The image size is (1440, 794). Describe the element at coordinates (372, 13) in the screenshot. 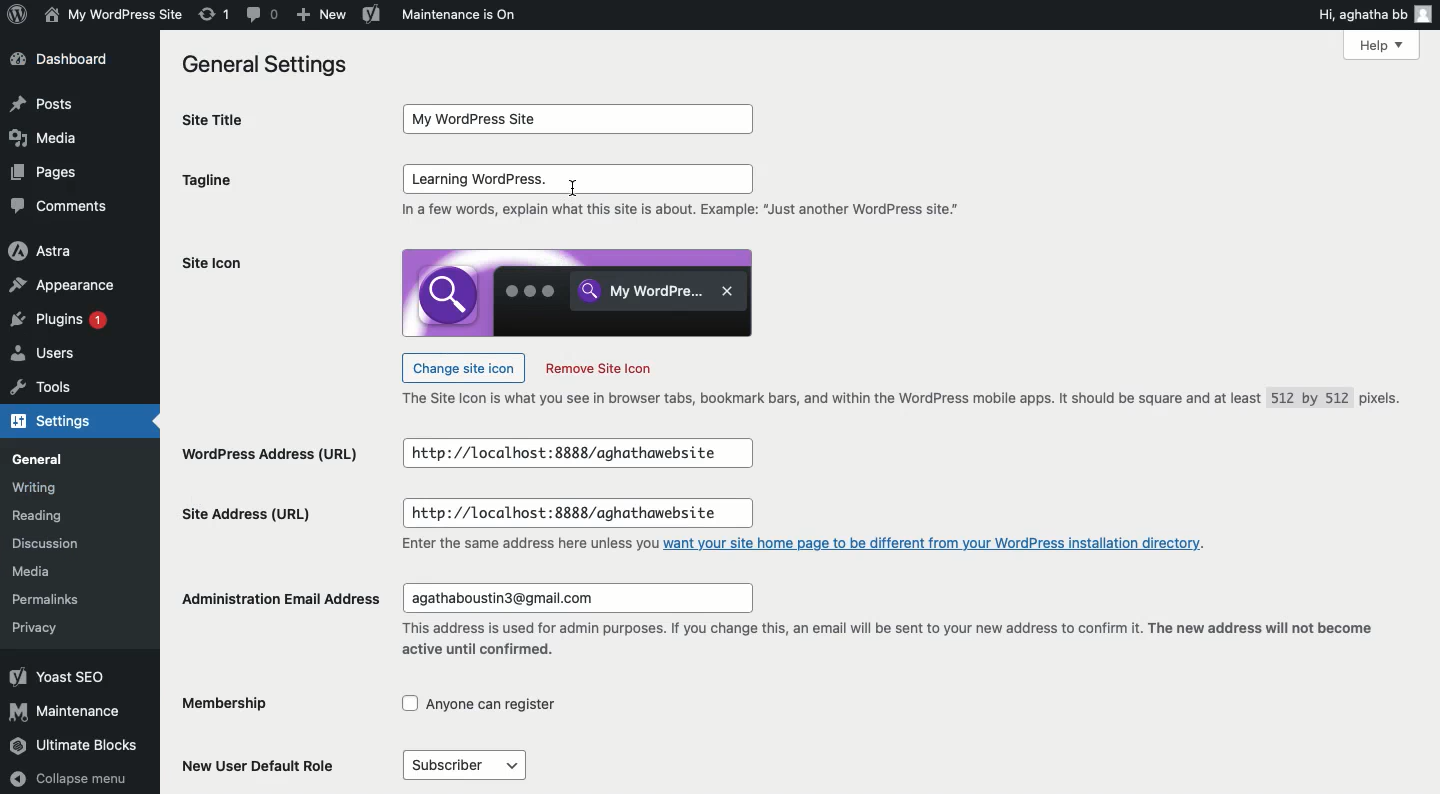

I see `Yoast` at that location.